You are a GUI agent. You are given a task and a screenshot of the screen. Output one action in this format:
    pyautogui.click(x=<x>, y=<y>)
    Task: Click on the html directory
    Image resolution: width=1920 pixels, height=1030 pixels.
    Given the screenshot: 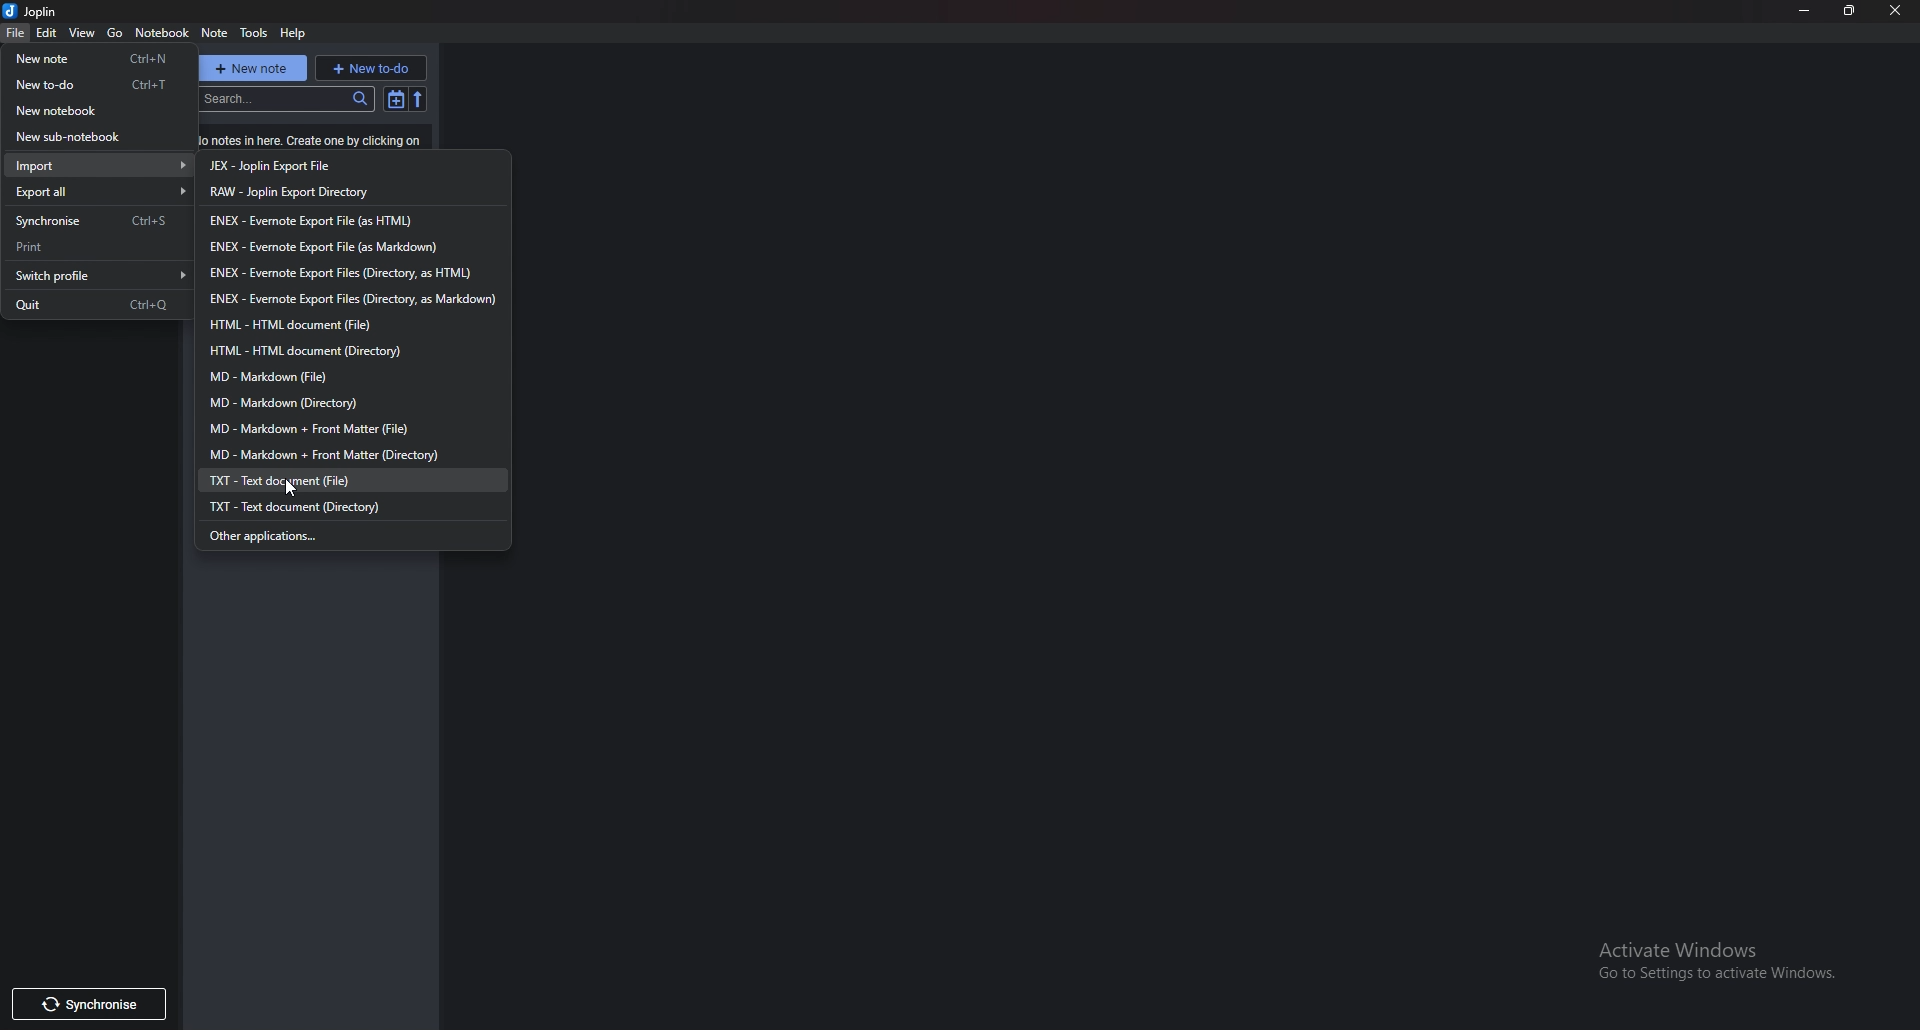 What is the action you would take?
    pyautogui.click(x=315, y=351)
    